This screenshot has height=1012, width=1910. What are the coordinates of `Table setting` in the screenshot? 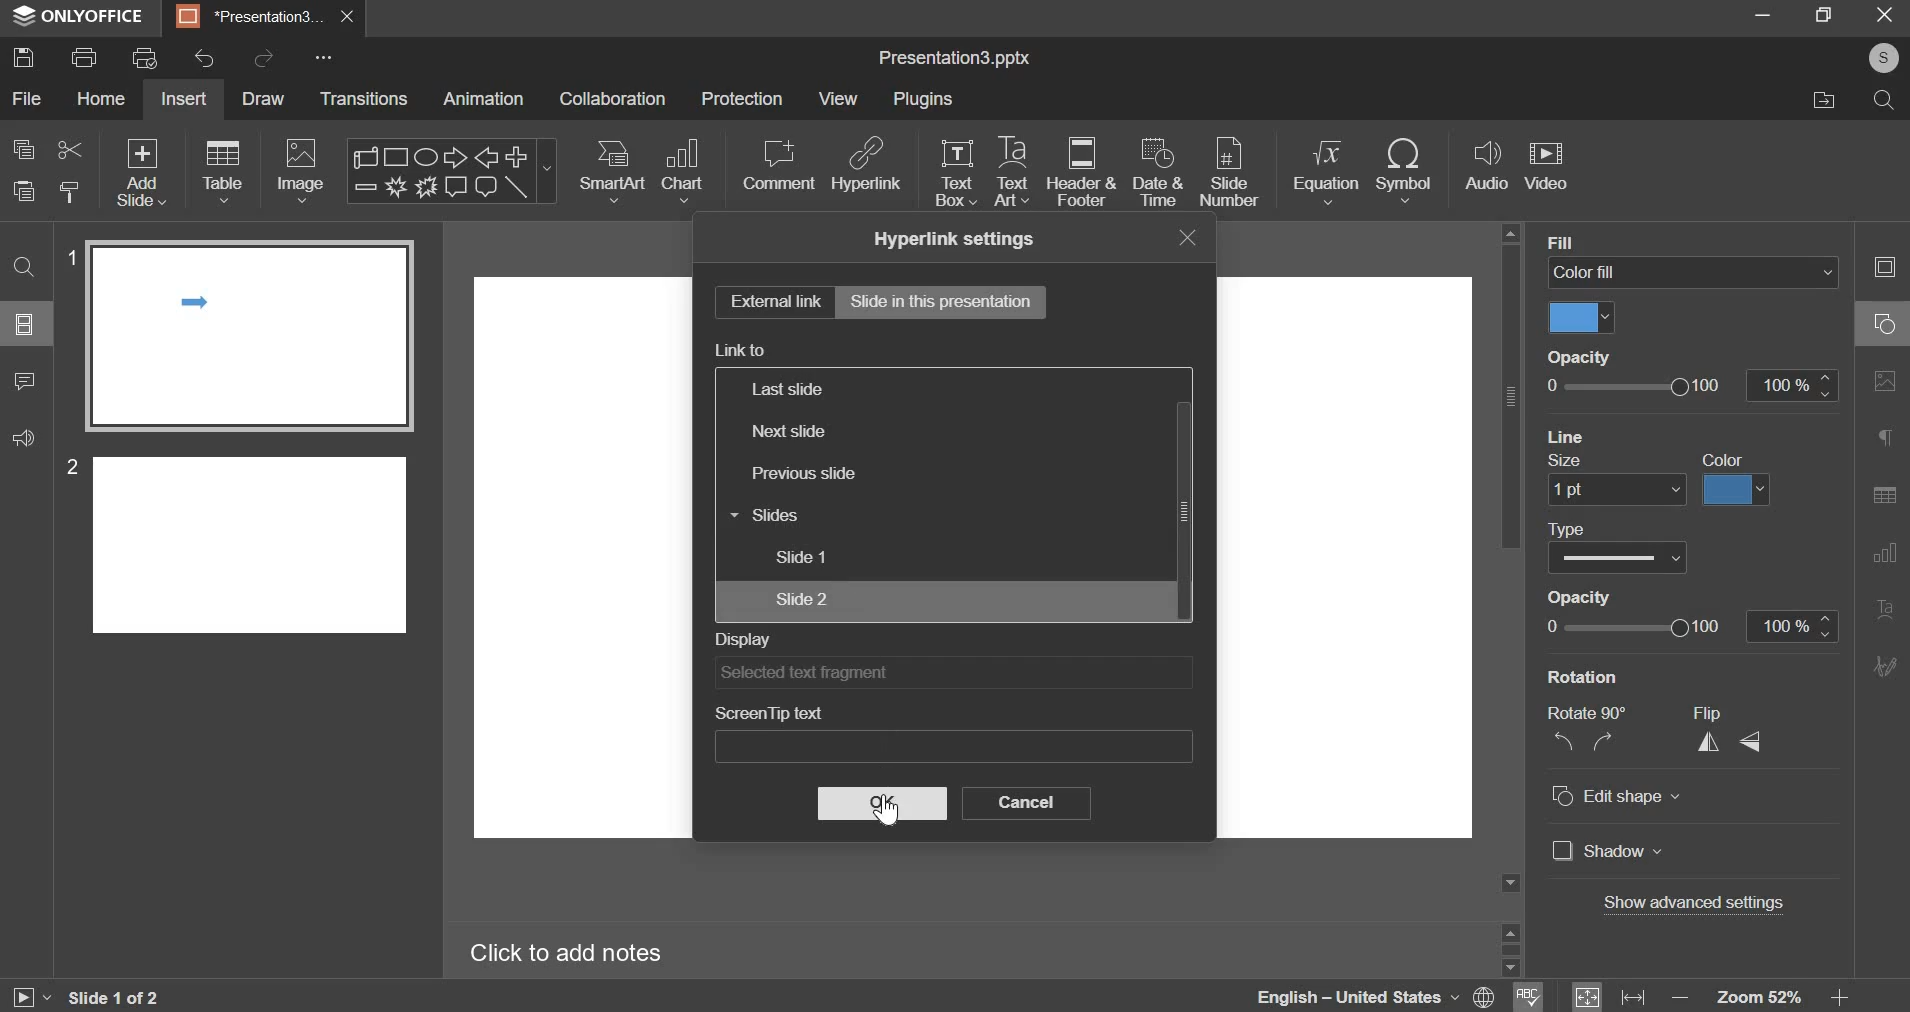 It's located at (1885, 498).